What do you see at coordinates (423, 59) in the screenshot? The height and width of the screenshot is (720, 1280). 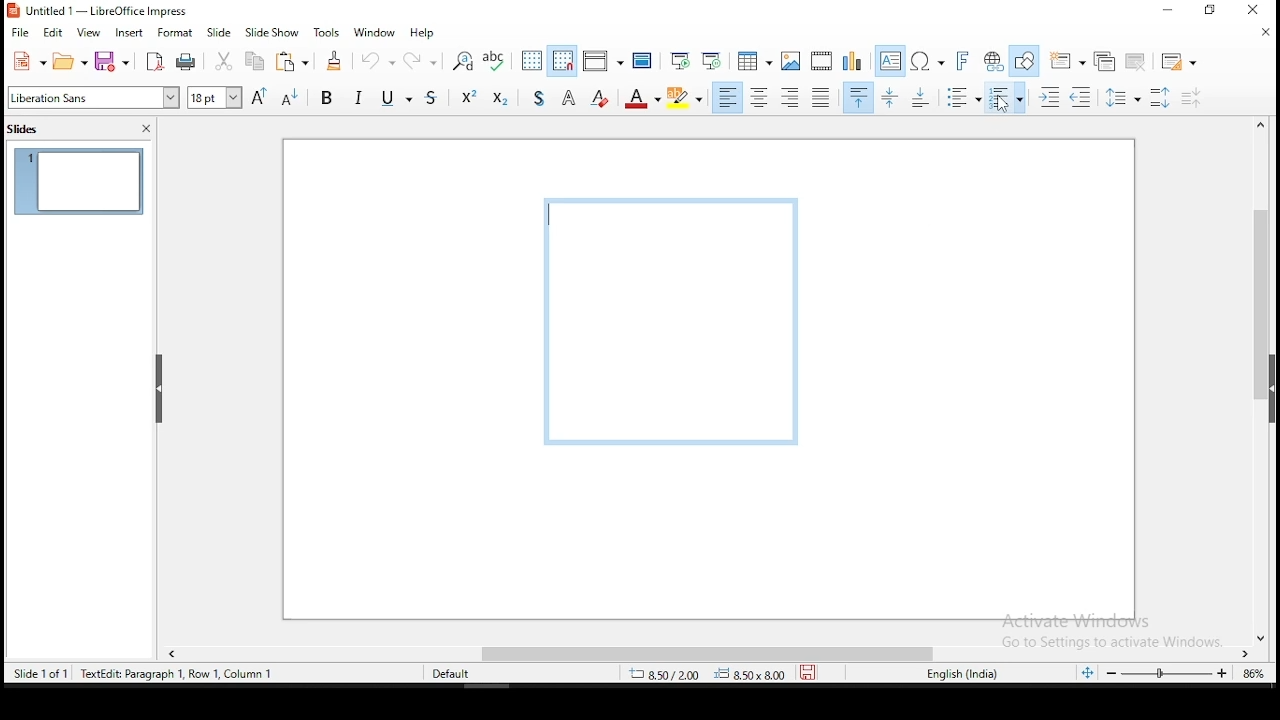 I see `redo` at bounding box center [423, 59].